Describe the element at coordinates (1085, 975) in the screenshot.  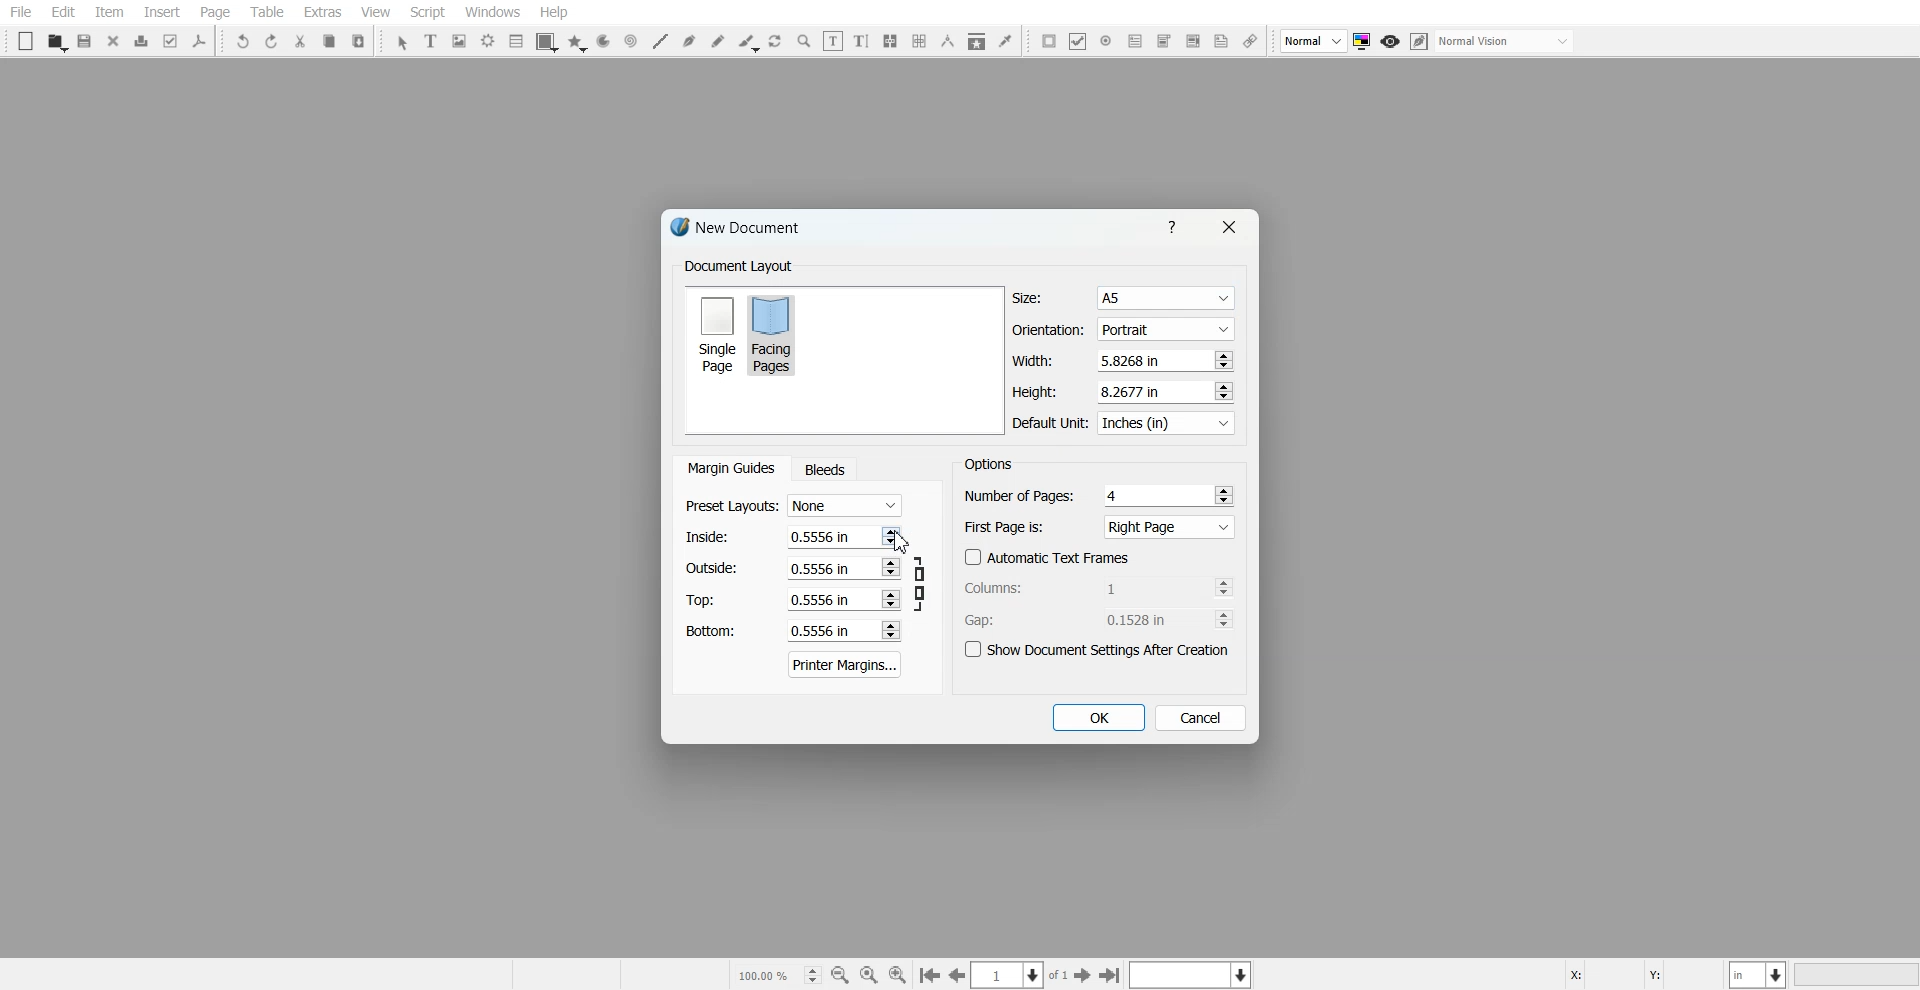
I see `Go to the First page` at that location.